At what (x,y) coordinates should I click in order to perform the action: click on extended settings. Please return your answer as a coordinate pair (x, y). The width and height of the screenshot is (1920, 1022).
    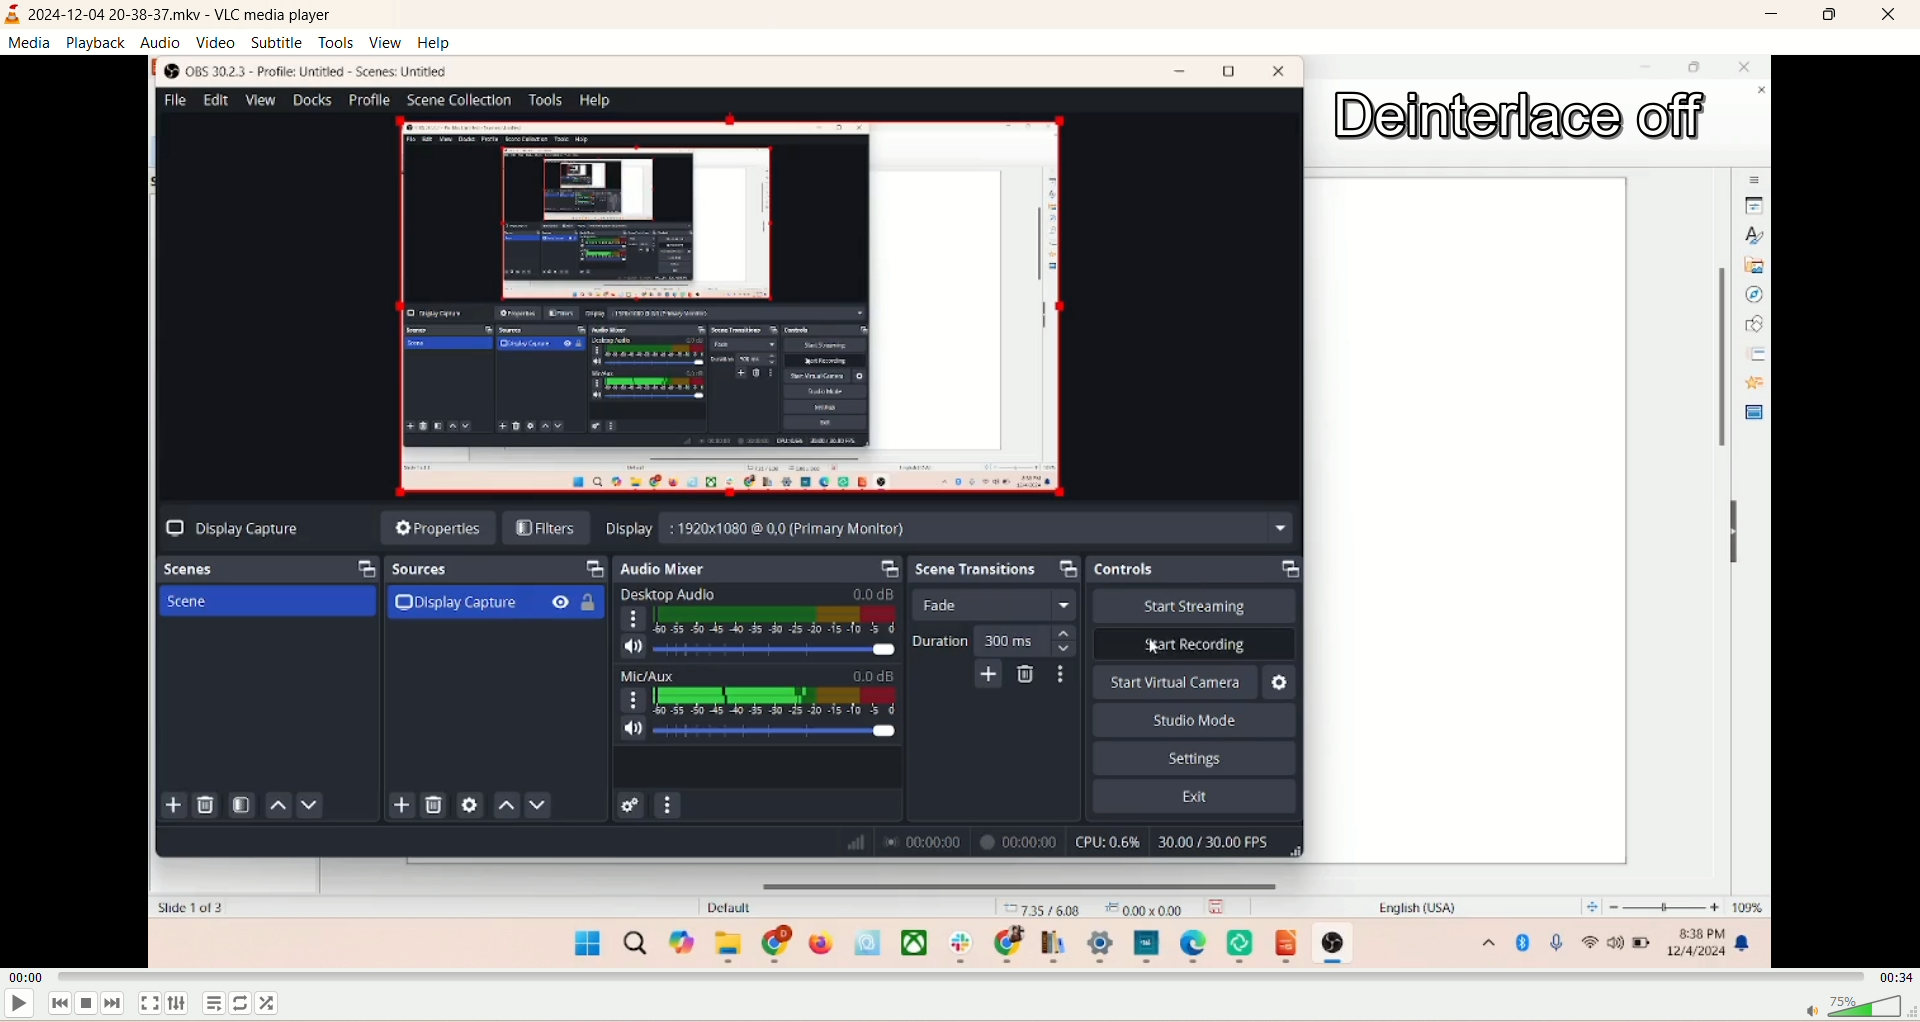
    Looking at the image, I should click on (178, 1003).